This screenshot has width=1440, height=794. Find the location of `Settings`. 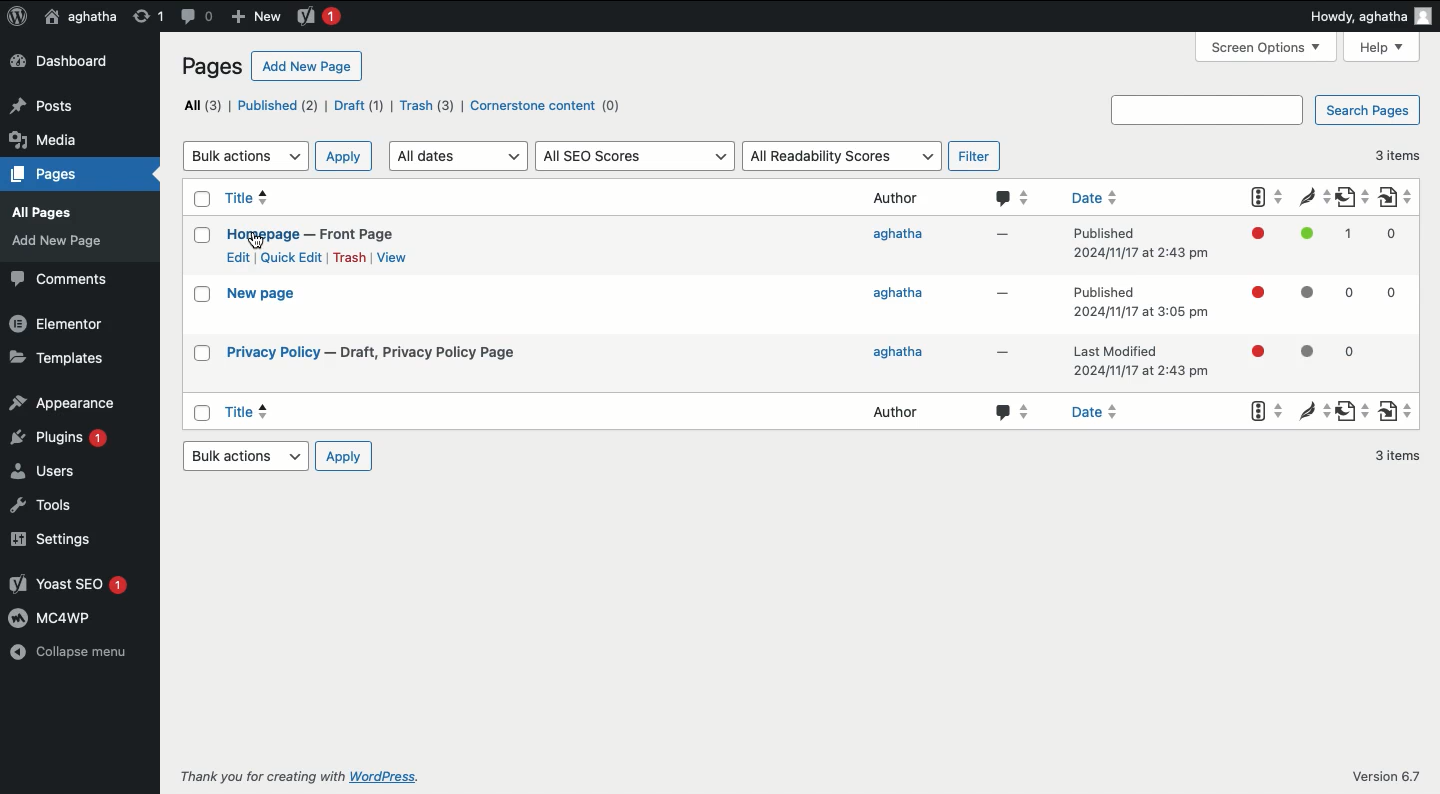

Settings is located at coordinates (50, 540).